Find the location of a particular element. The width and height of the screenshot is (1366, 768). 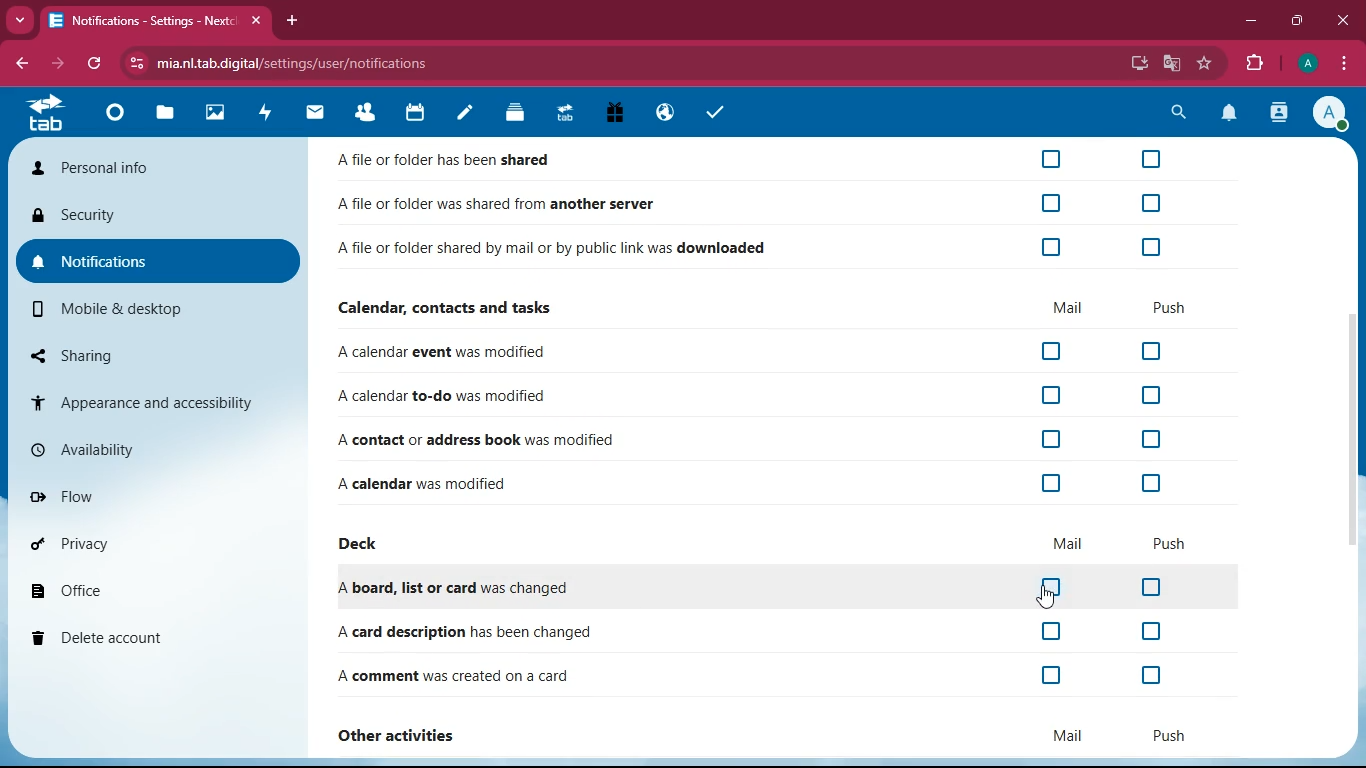

off is located at coordinates (1149, 627).